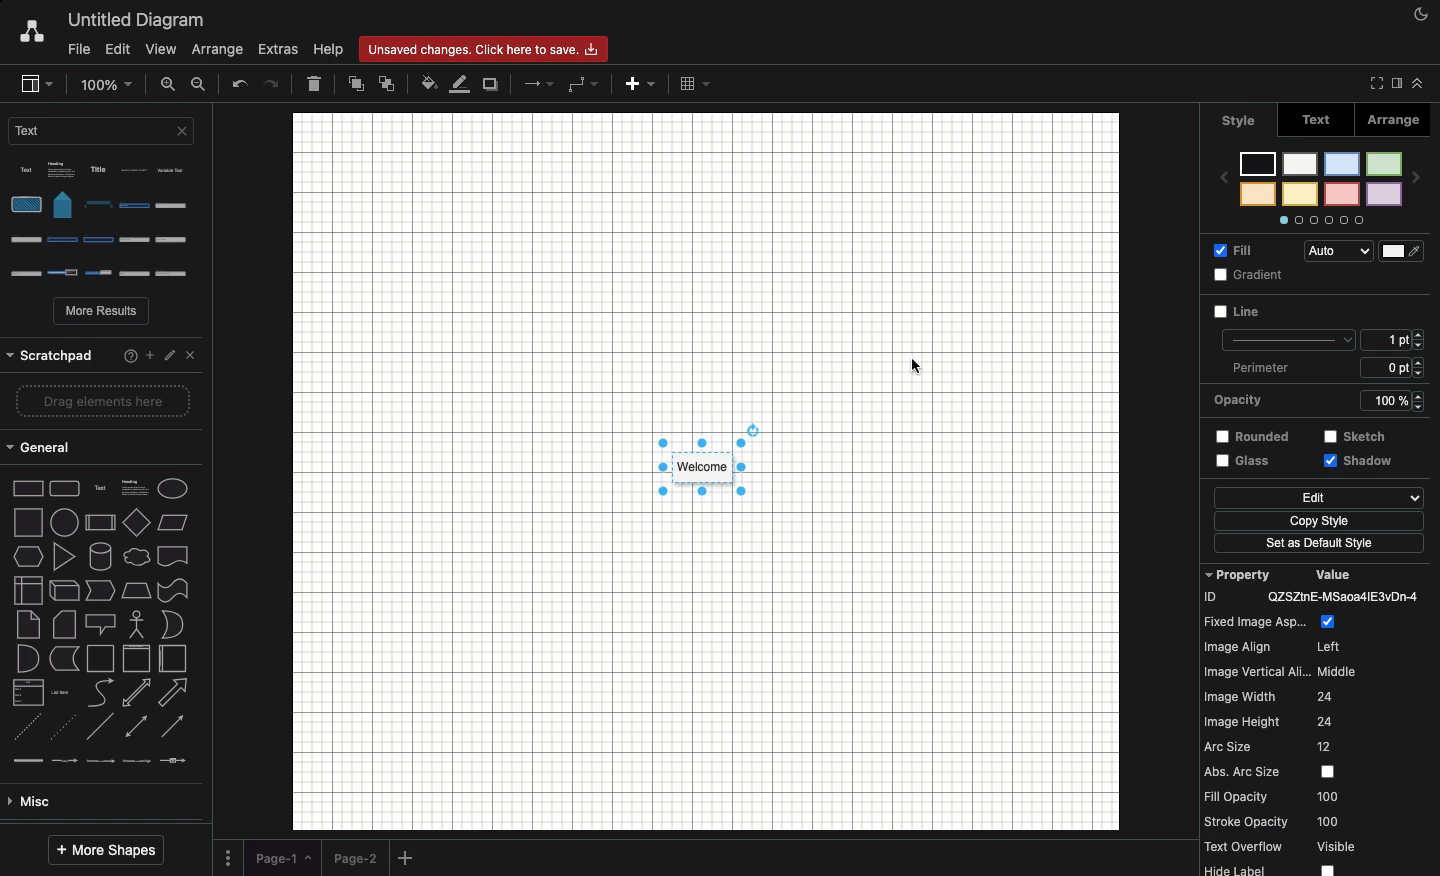 This screenshot has width=1440, height=876. I want to click on Page 1, so click(282, 855).